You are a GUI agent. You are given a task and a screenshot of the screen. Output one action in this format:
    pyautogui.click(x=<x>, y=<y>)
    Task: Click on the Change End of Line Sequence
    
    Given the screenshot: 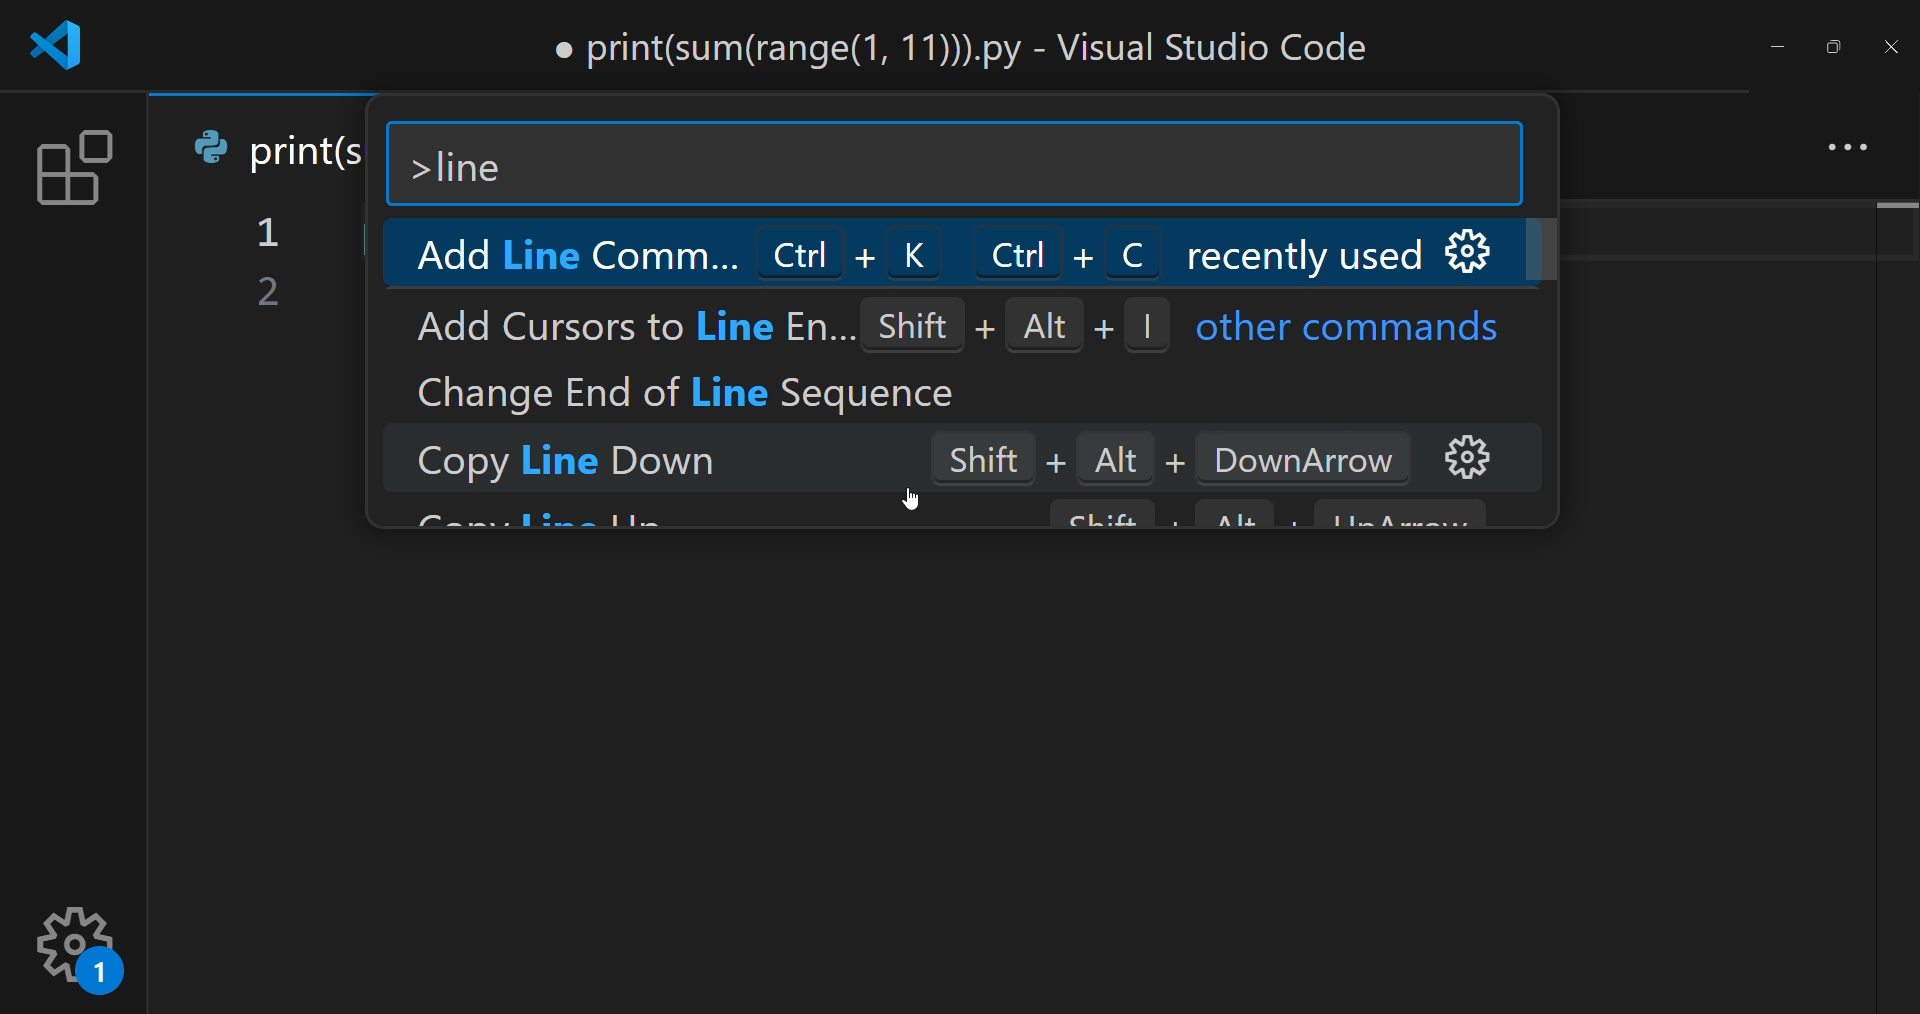 What is the action you would take?
    pyautogui.click(x=679, y=392)
    